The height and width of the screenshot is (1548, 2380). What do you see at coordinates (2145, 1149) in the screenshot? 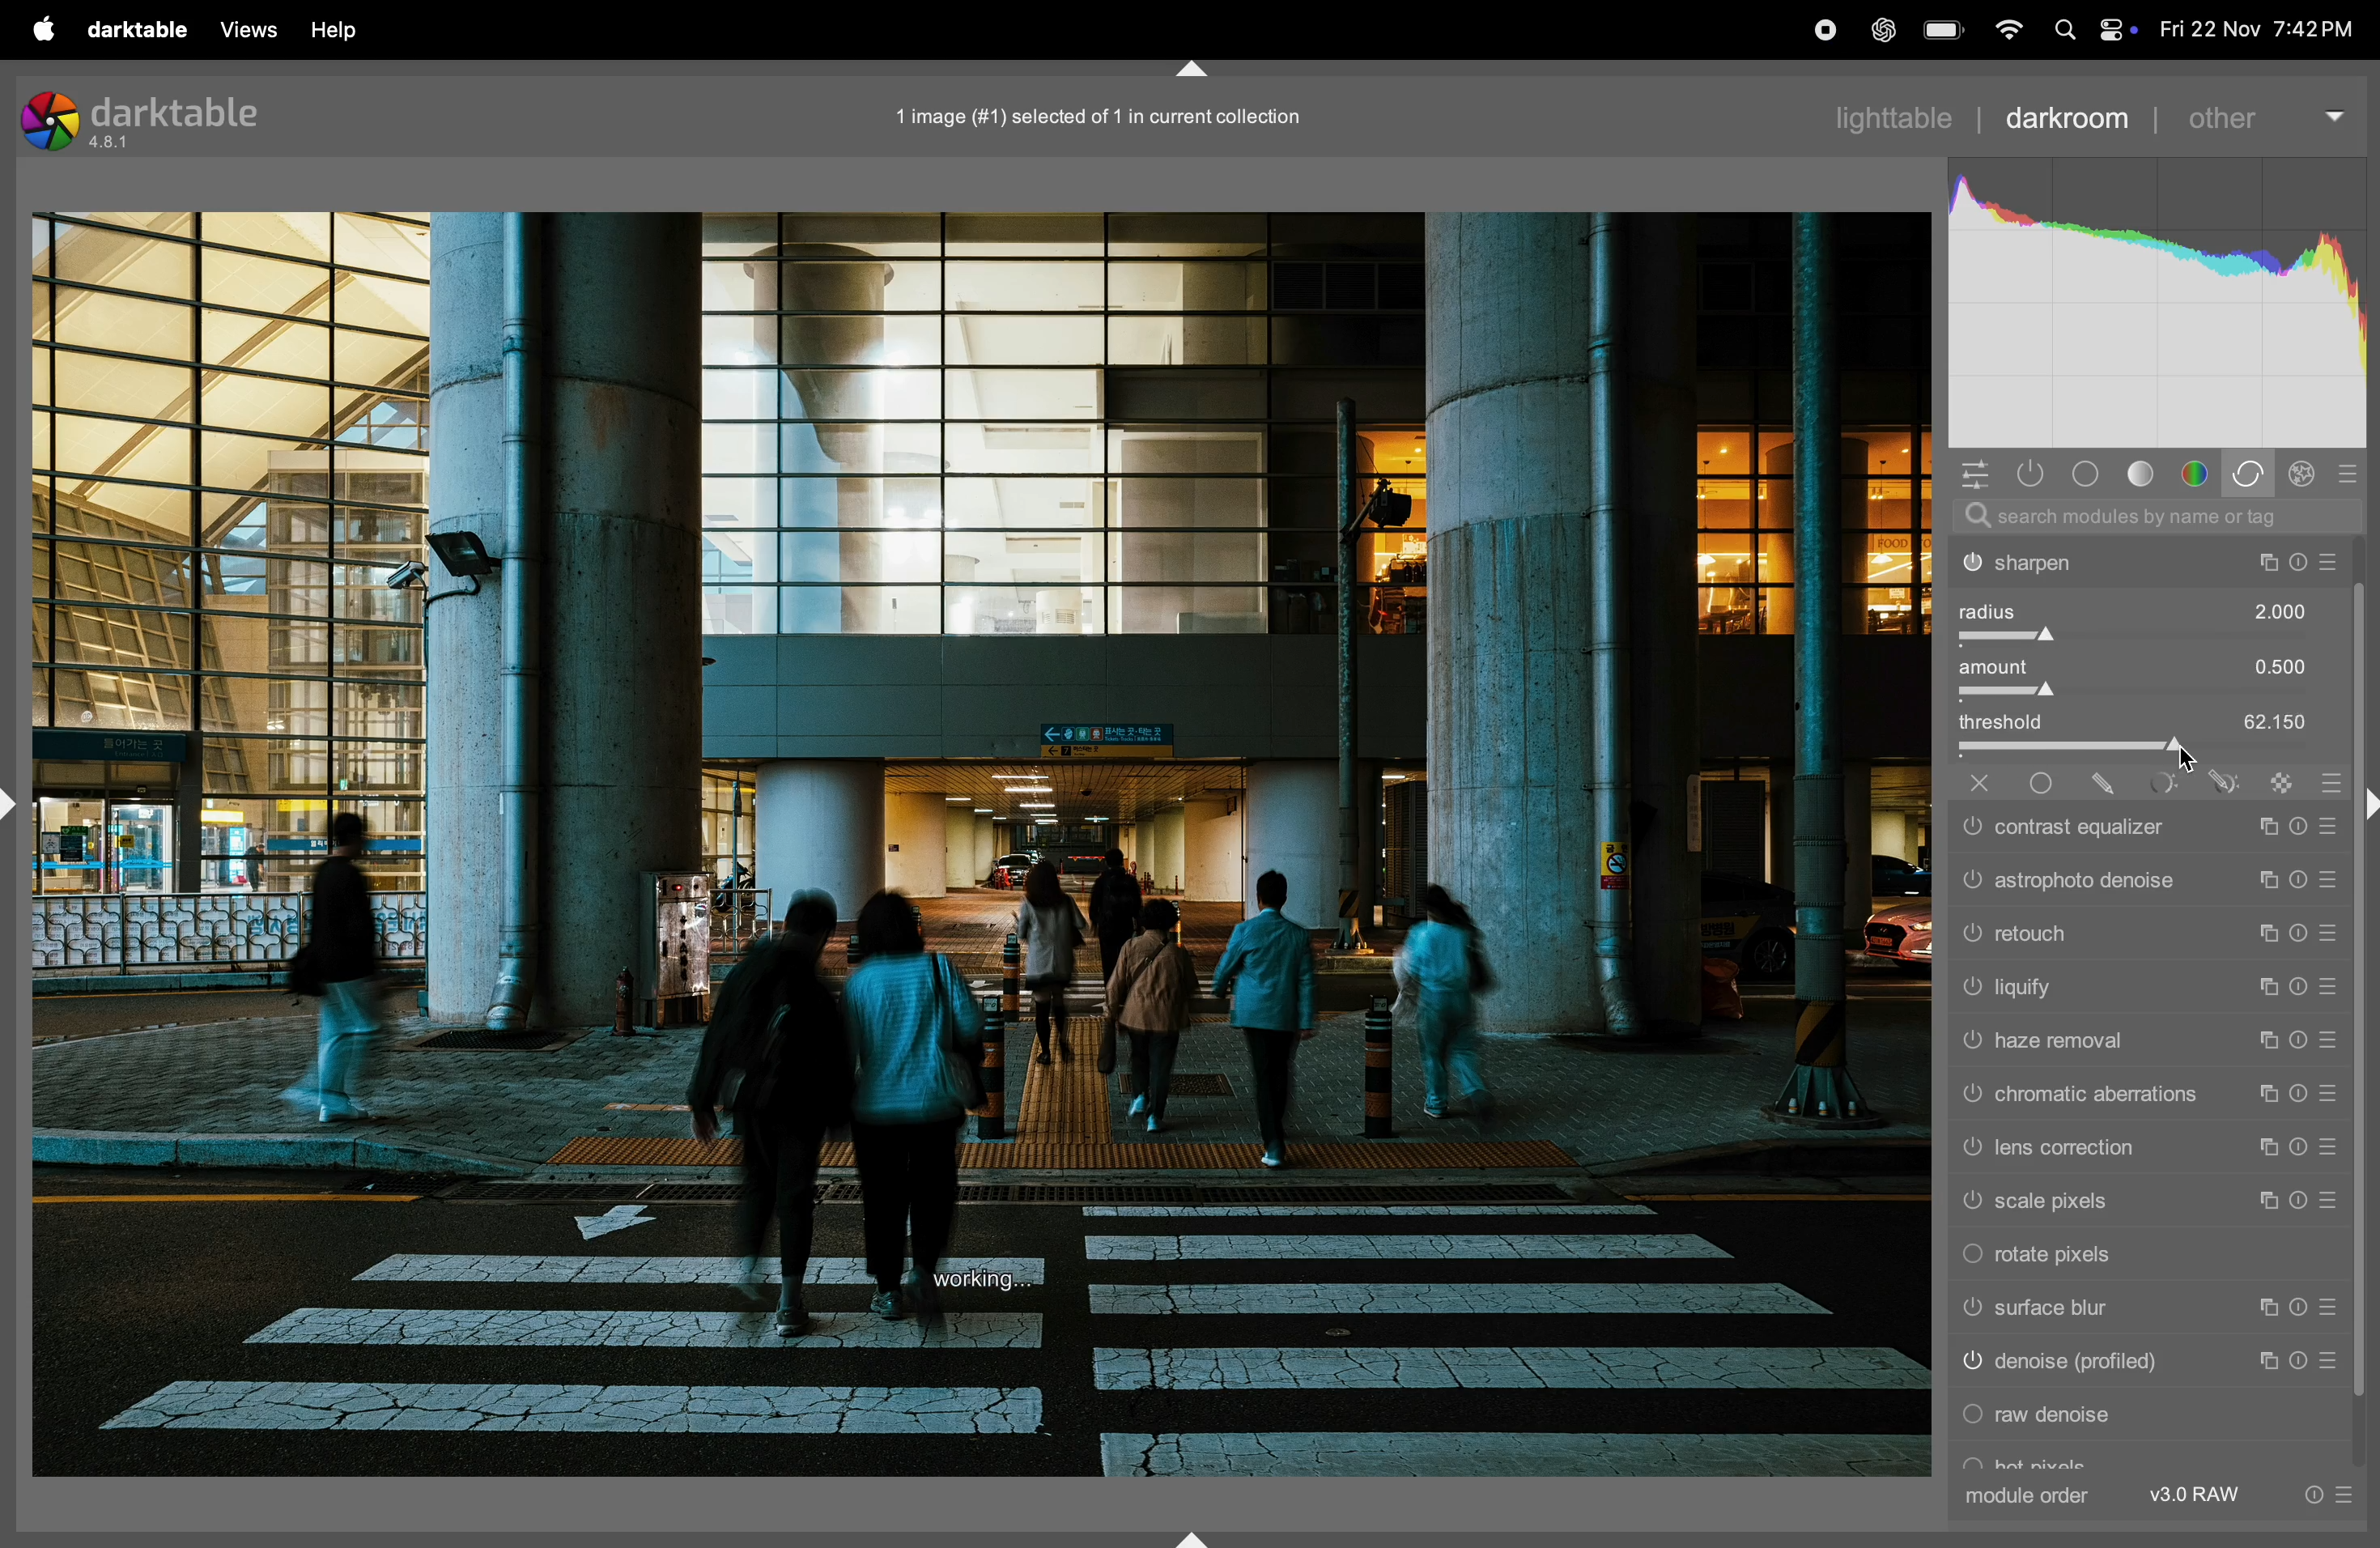
I see `lens correction` at bounding box center [2145, 1149].